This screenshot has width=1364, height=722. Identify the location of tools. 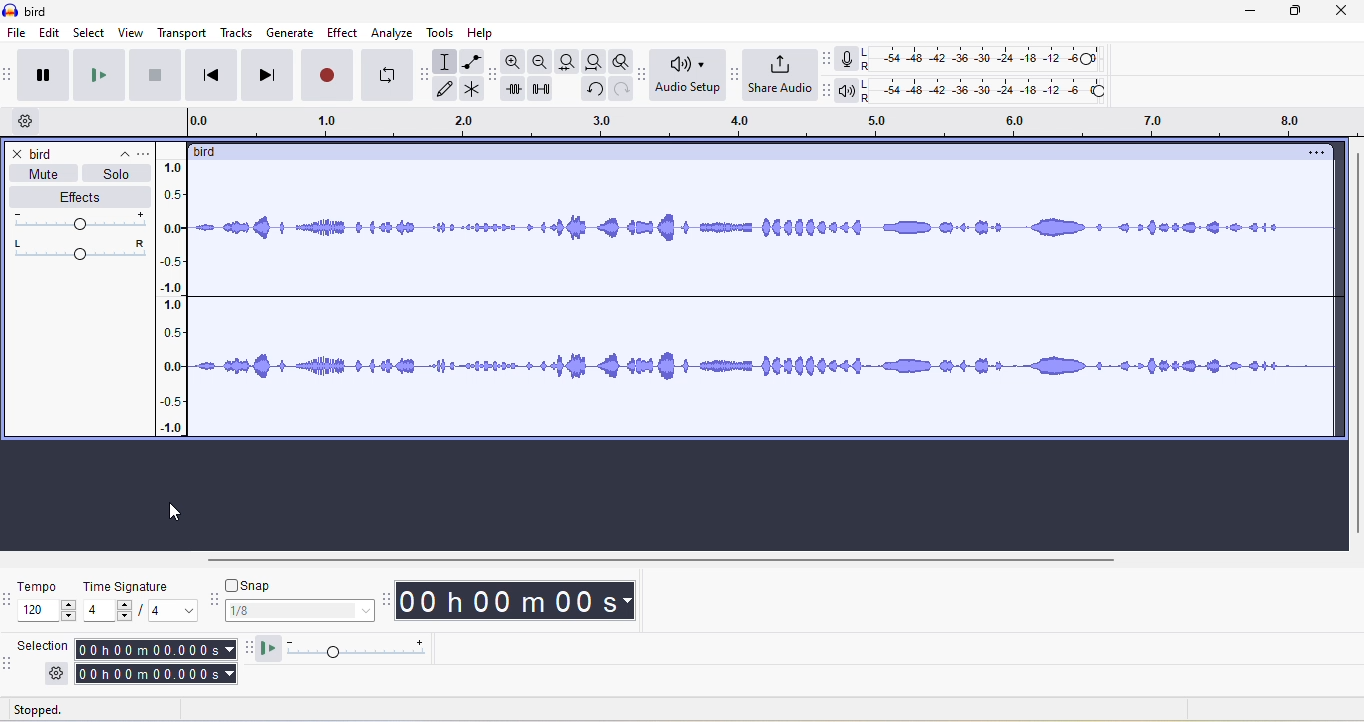
(444, 35).